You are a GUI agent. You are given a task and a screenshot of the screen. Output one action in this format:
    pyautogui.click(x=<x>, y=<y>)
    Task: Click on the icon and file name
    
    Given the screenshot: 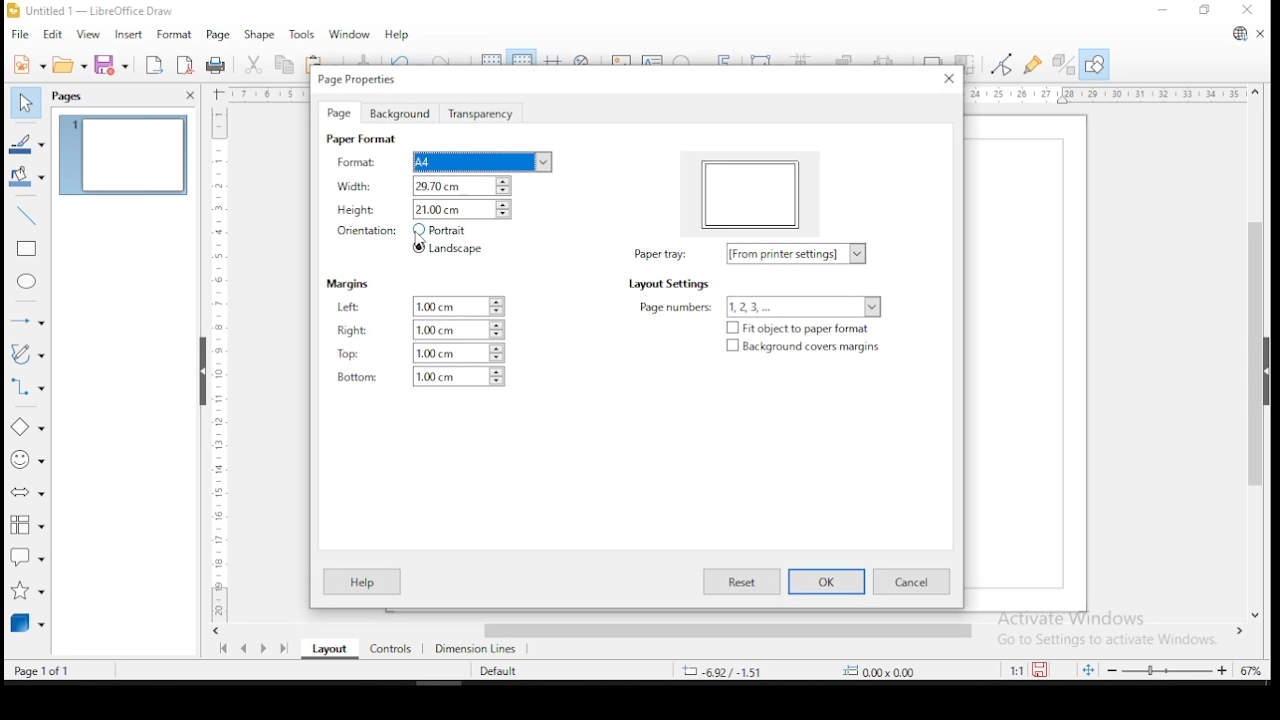 What is the action you would take?
    pyautogui.click(x=102, y=10)
    